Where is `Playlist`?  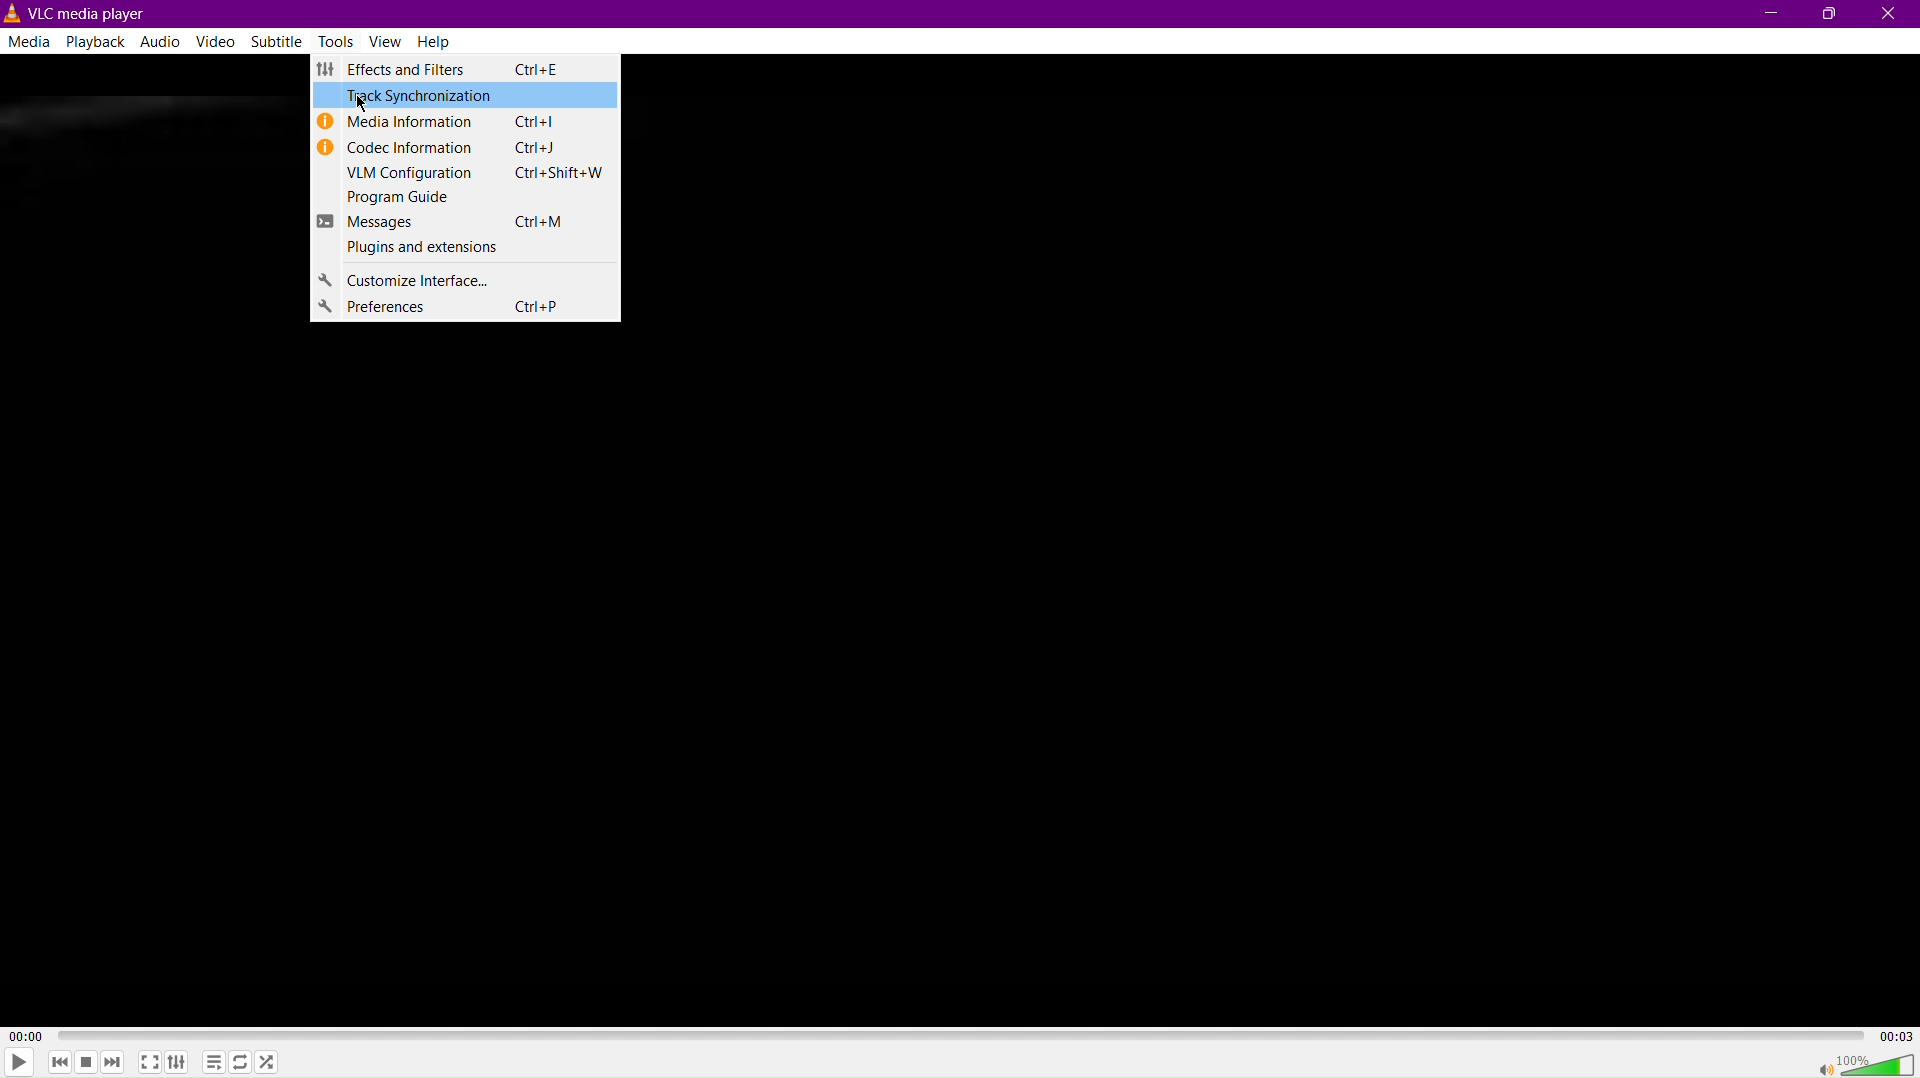 Playlist is located at coordinates (217, 1062).